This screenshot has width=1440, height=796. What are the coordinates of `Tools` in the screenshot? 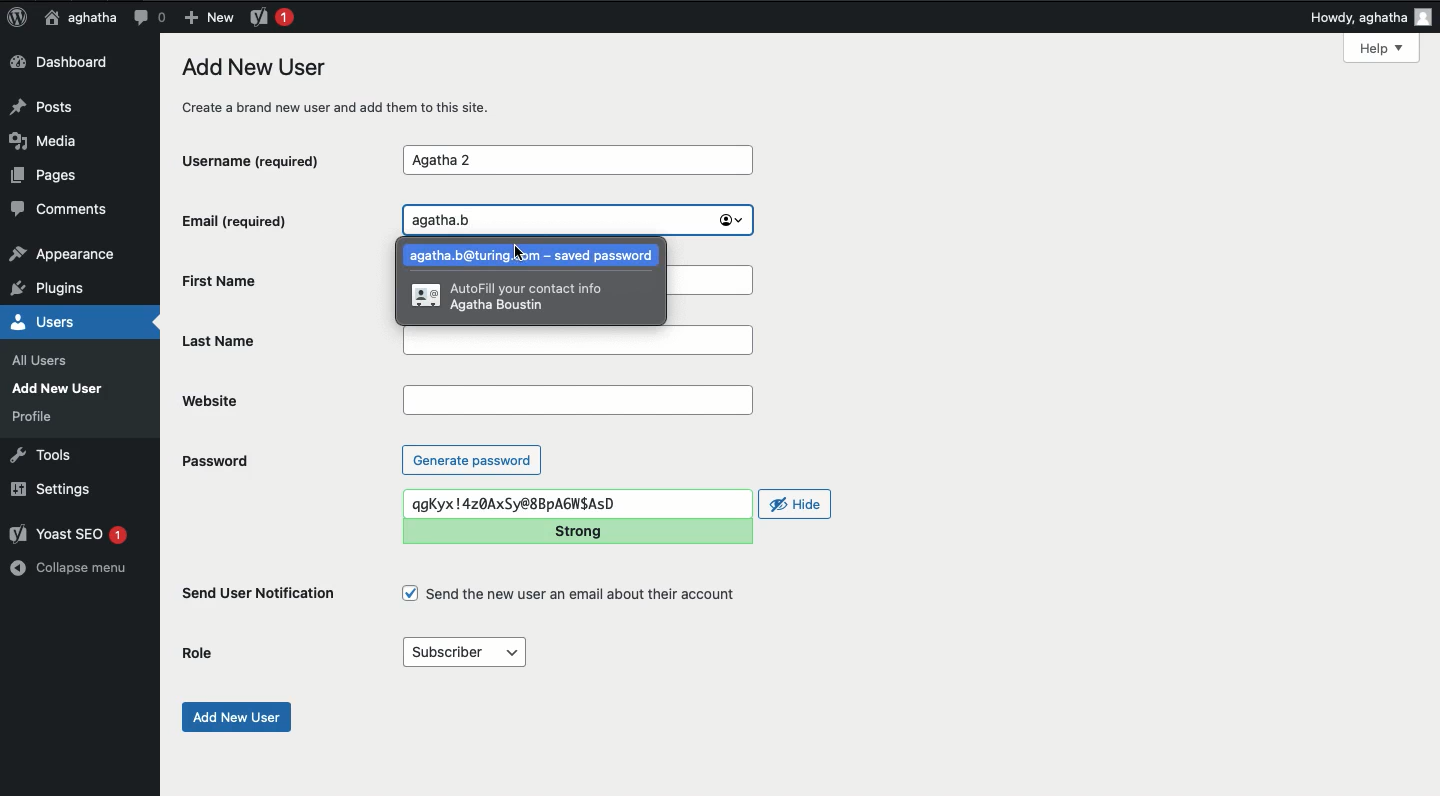 It's located at (42, 453).